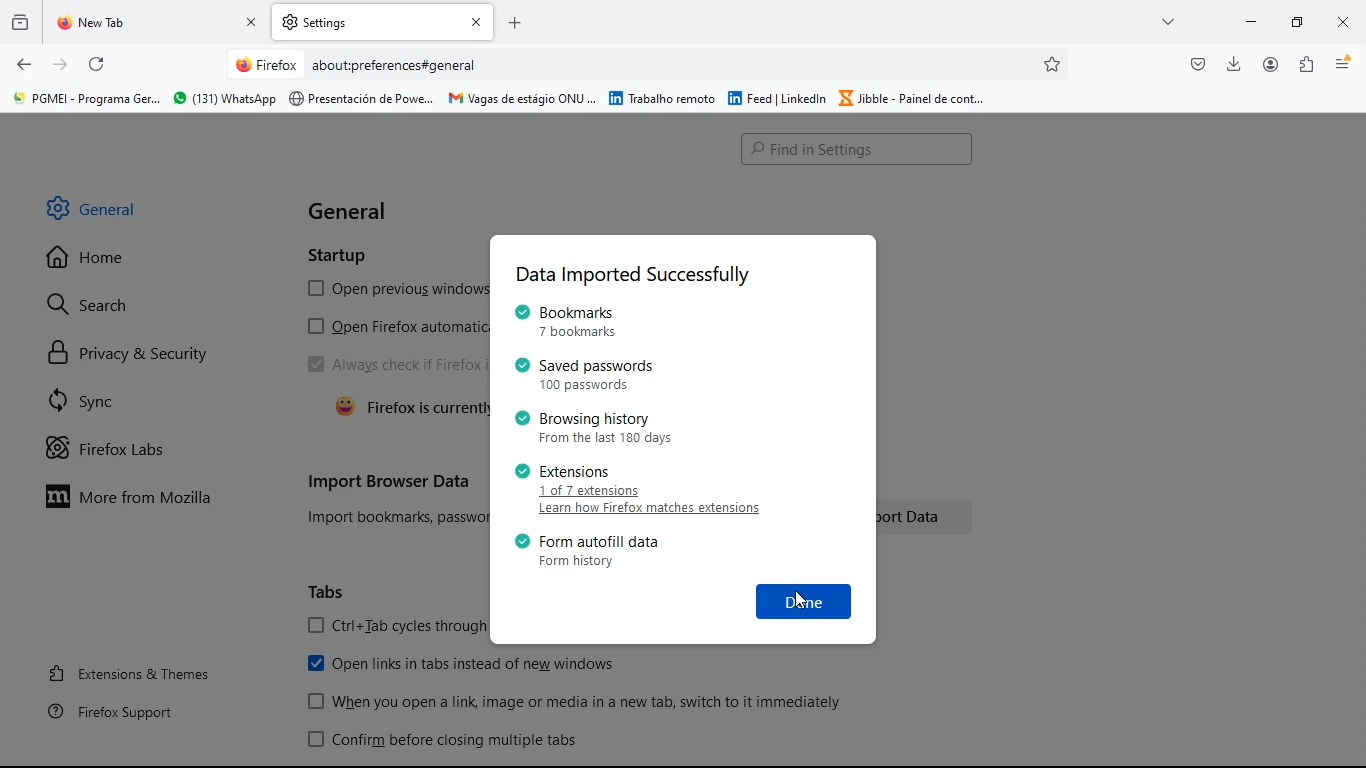 This screenshot has width=1366, height=768. I want to click on Done, so click(805, 600).